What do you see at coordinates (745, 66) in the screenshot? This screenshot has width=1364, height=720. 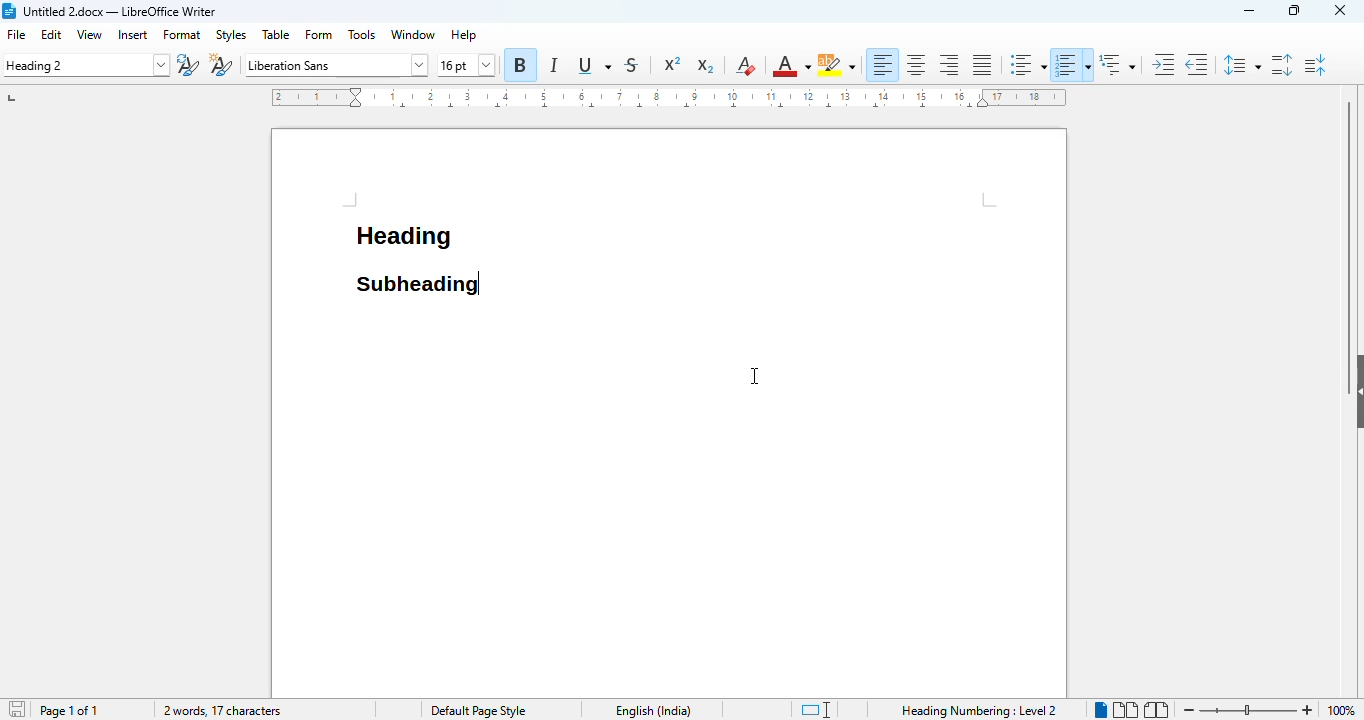 I see `clear direct formatting` at bounding box center [745, 66].